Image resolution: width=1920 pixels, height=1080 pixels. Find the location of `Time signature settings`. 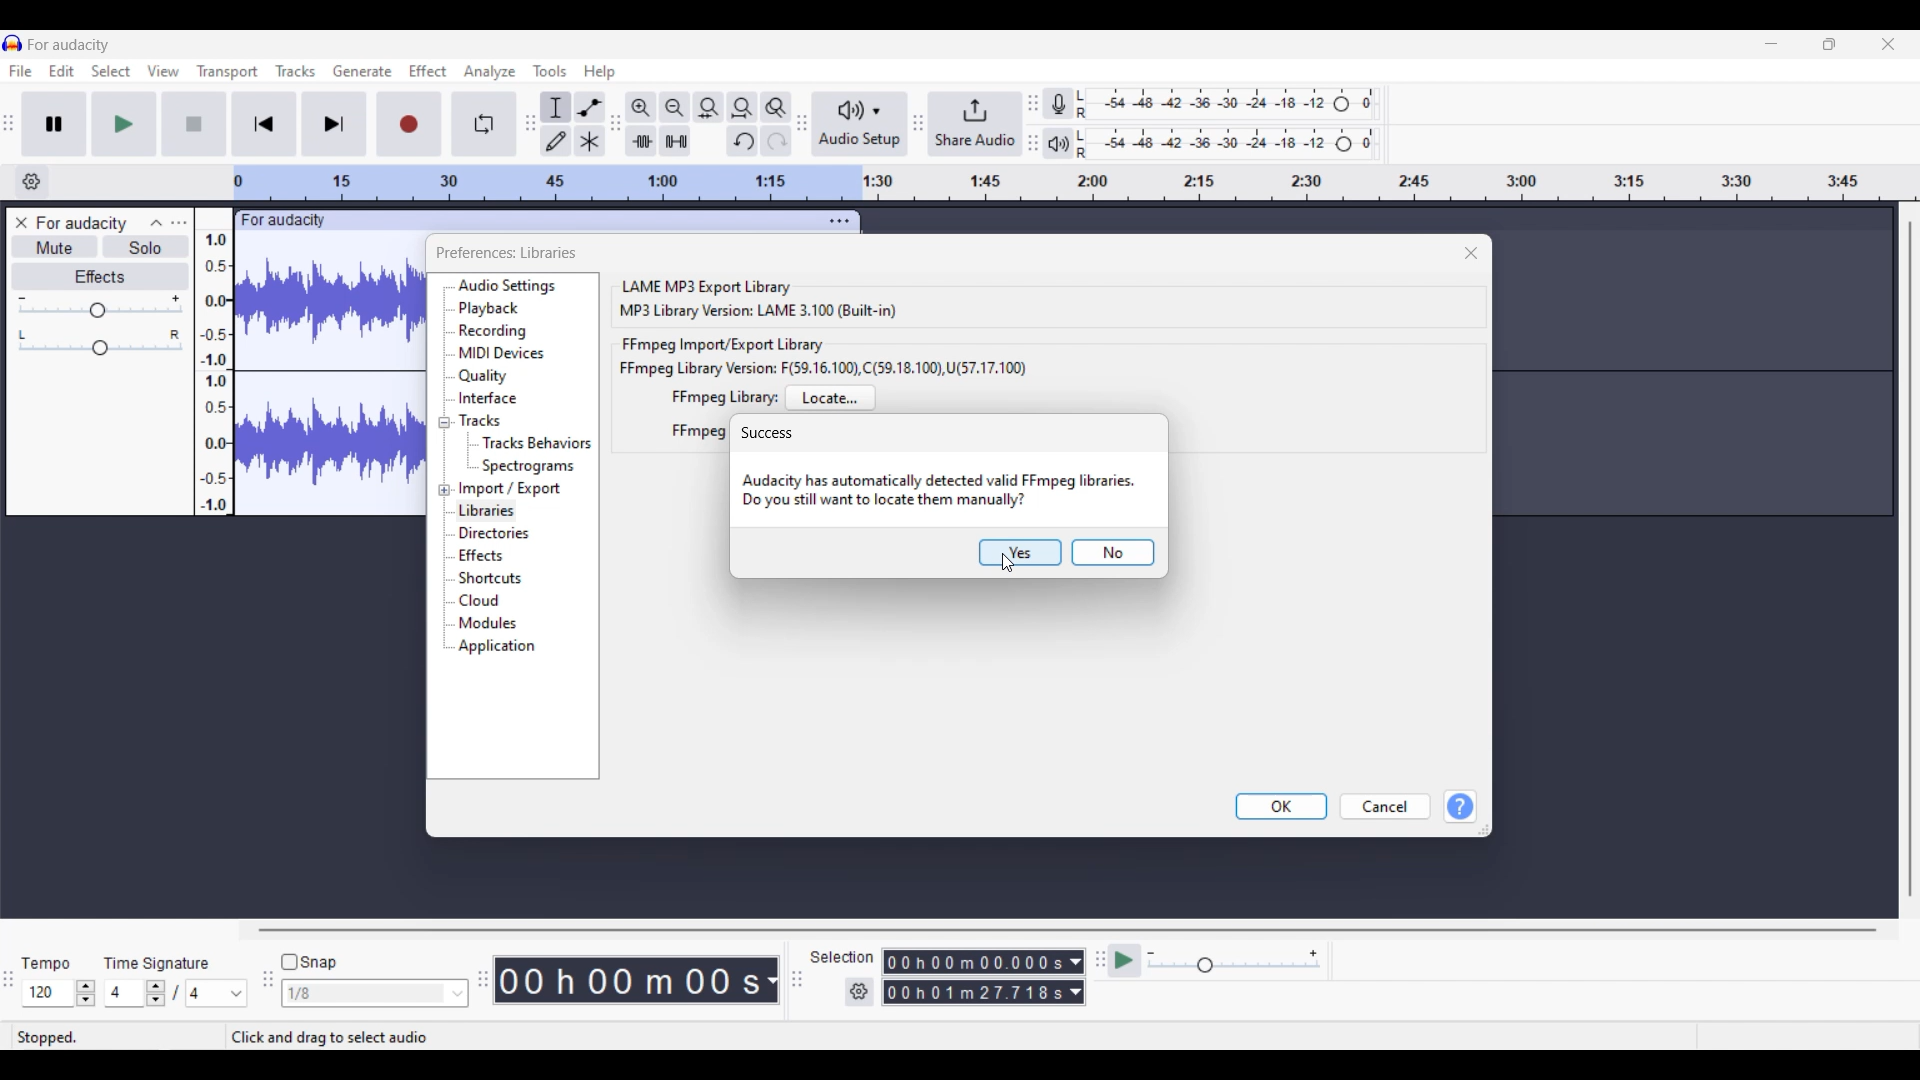

Time signature settings is located at coordinates (176, 993).